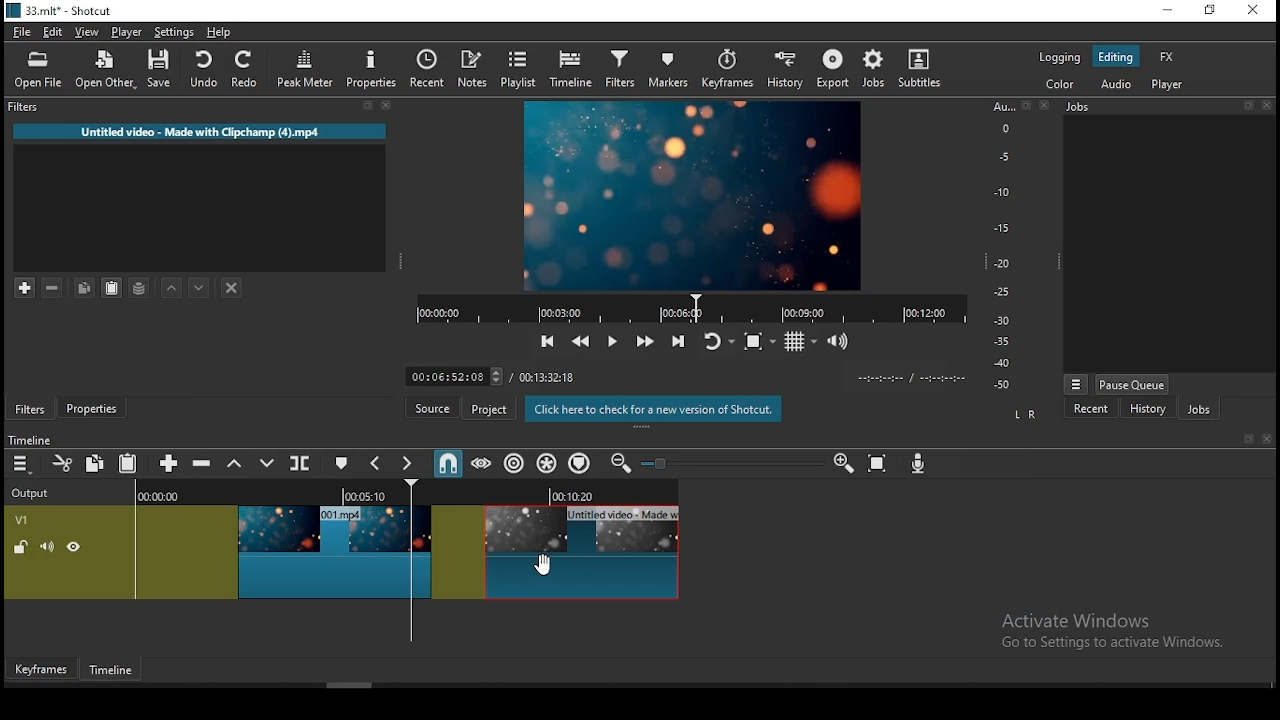  What do you see at coordinates (1118, 84) in the screenshot?
I see `audio` at bounding box center [1118, 84].